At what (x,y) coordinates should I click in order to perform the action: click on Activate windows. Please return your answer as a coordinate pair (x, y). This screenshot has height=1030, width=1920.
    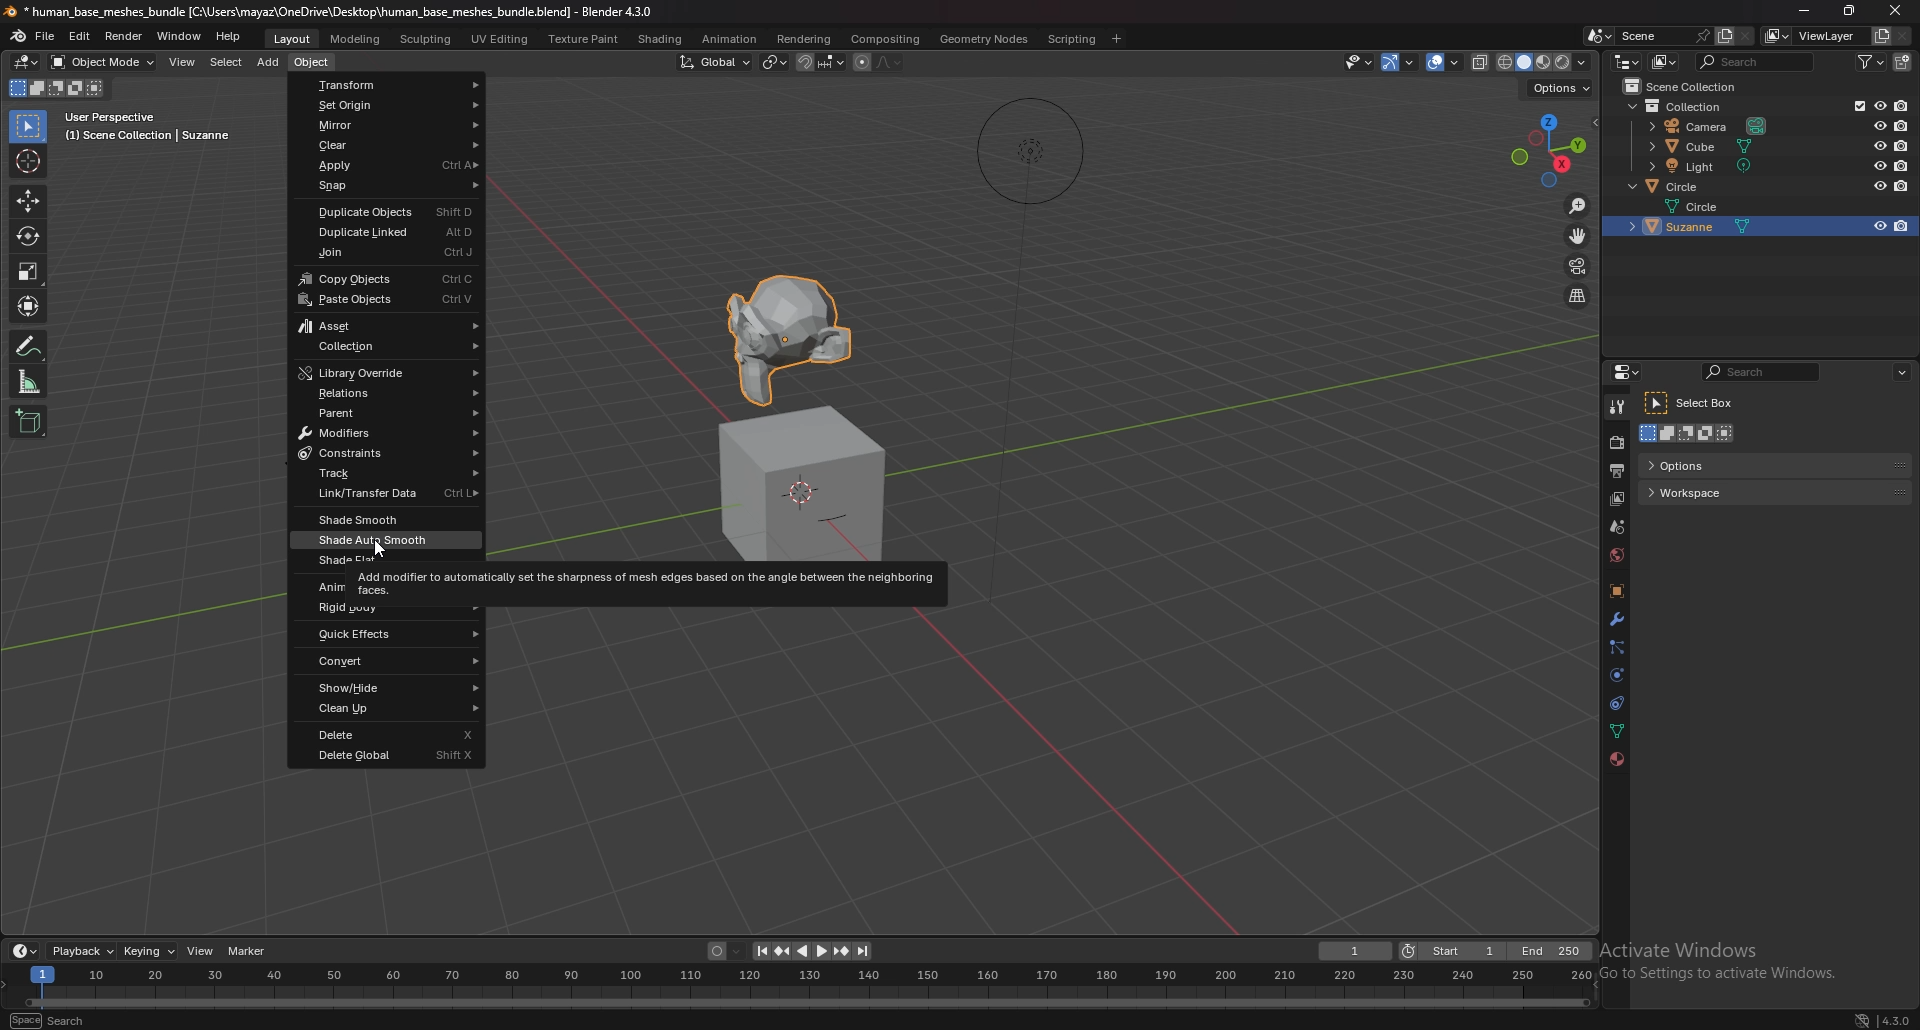
    Looking at the image, I should click on (1727, 950).